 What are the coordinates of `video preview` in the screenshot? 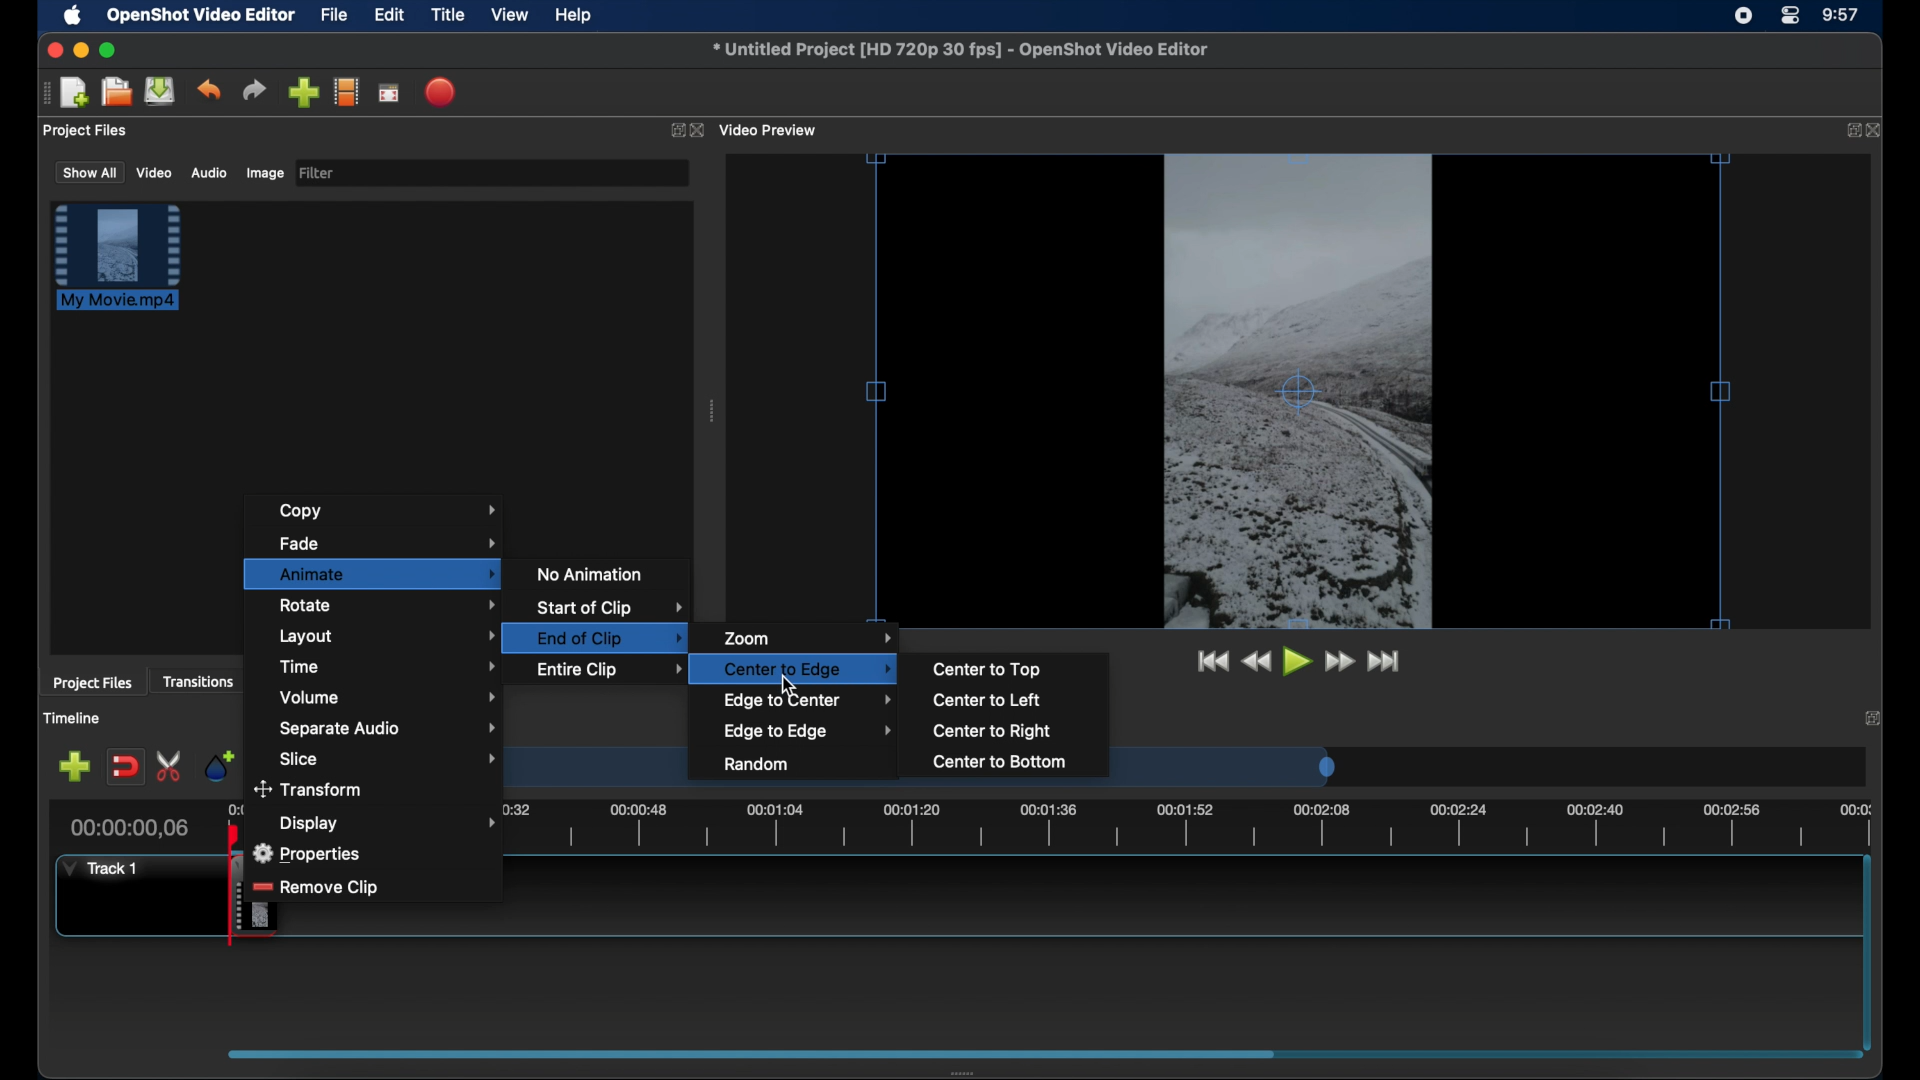 It's located at (770, 131).